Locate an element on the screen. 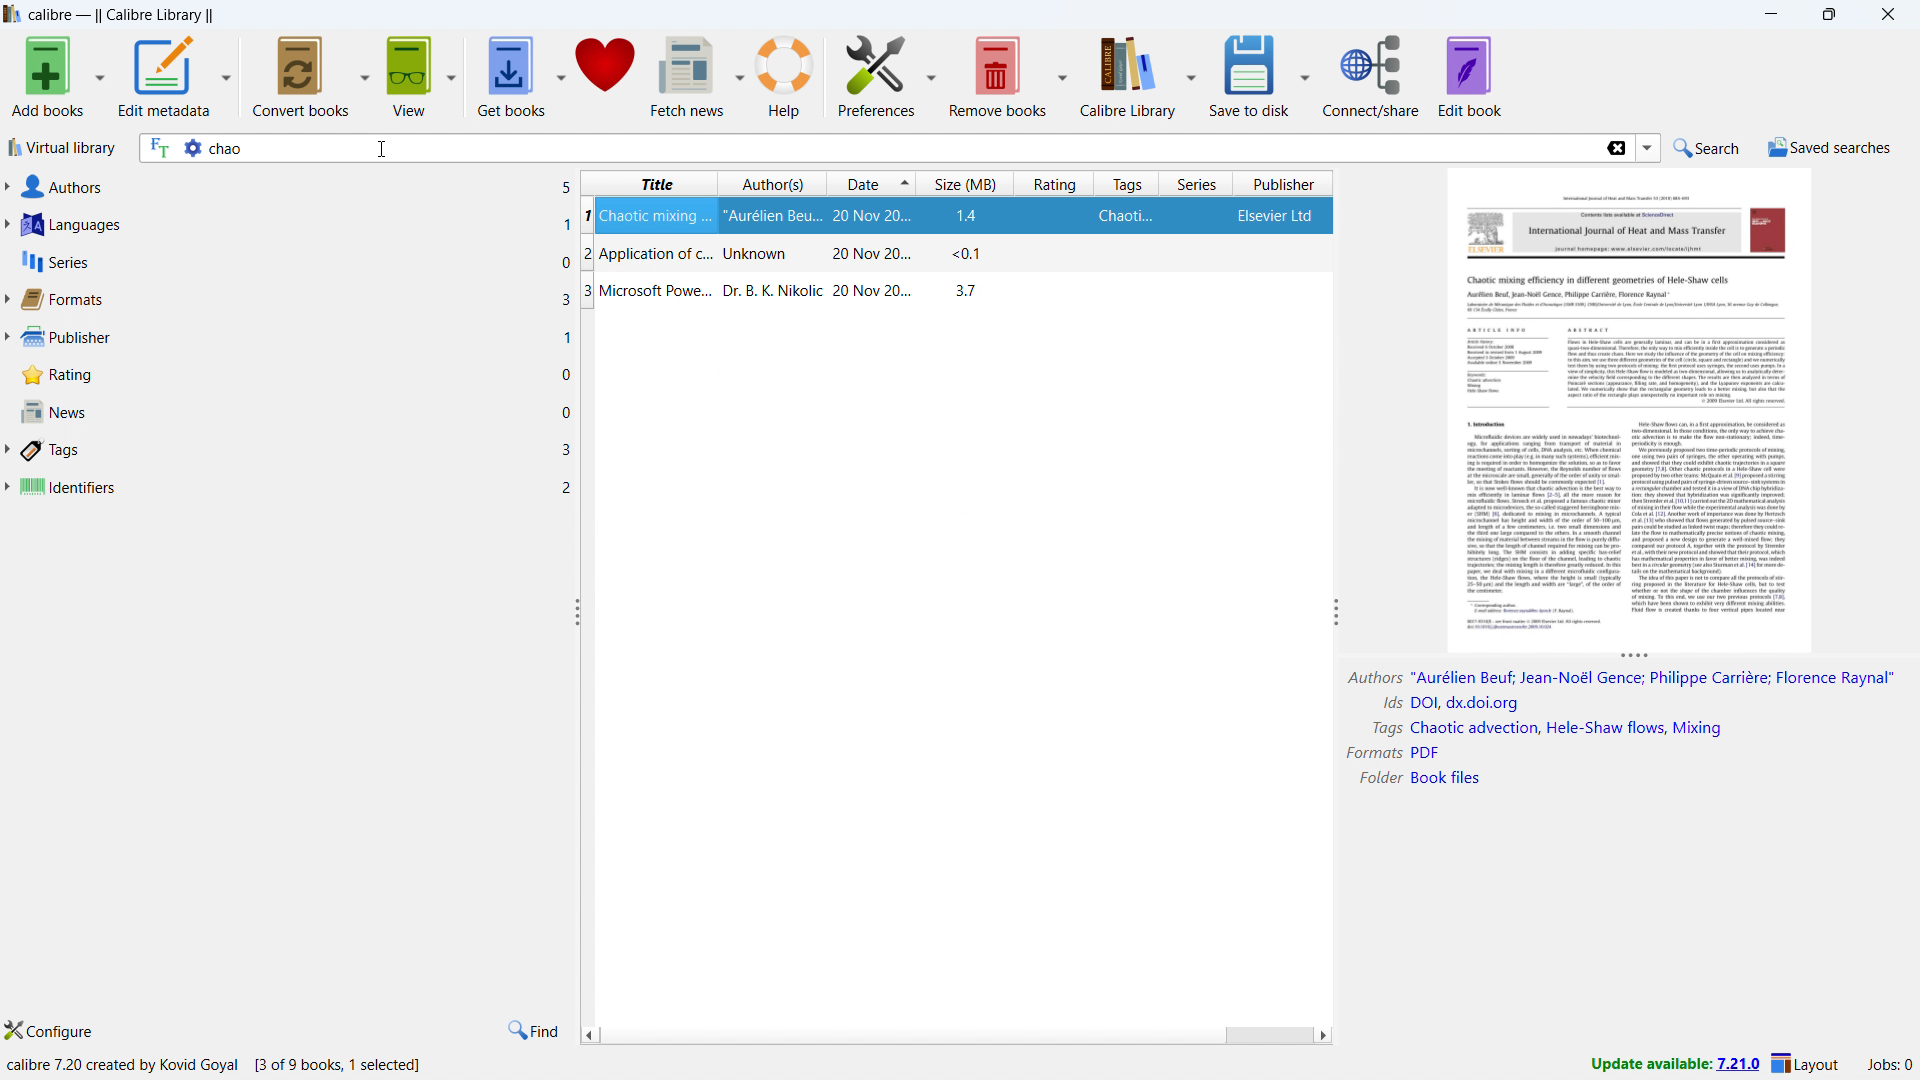  Application of c... is located at coordinates (957, 253).